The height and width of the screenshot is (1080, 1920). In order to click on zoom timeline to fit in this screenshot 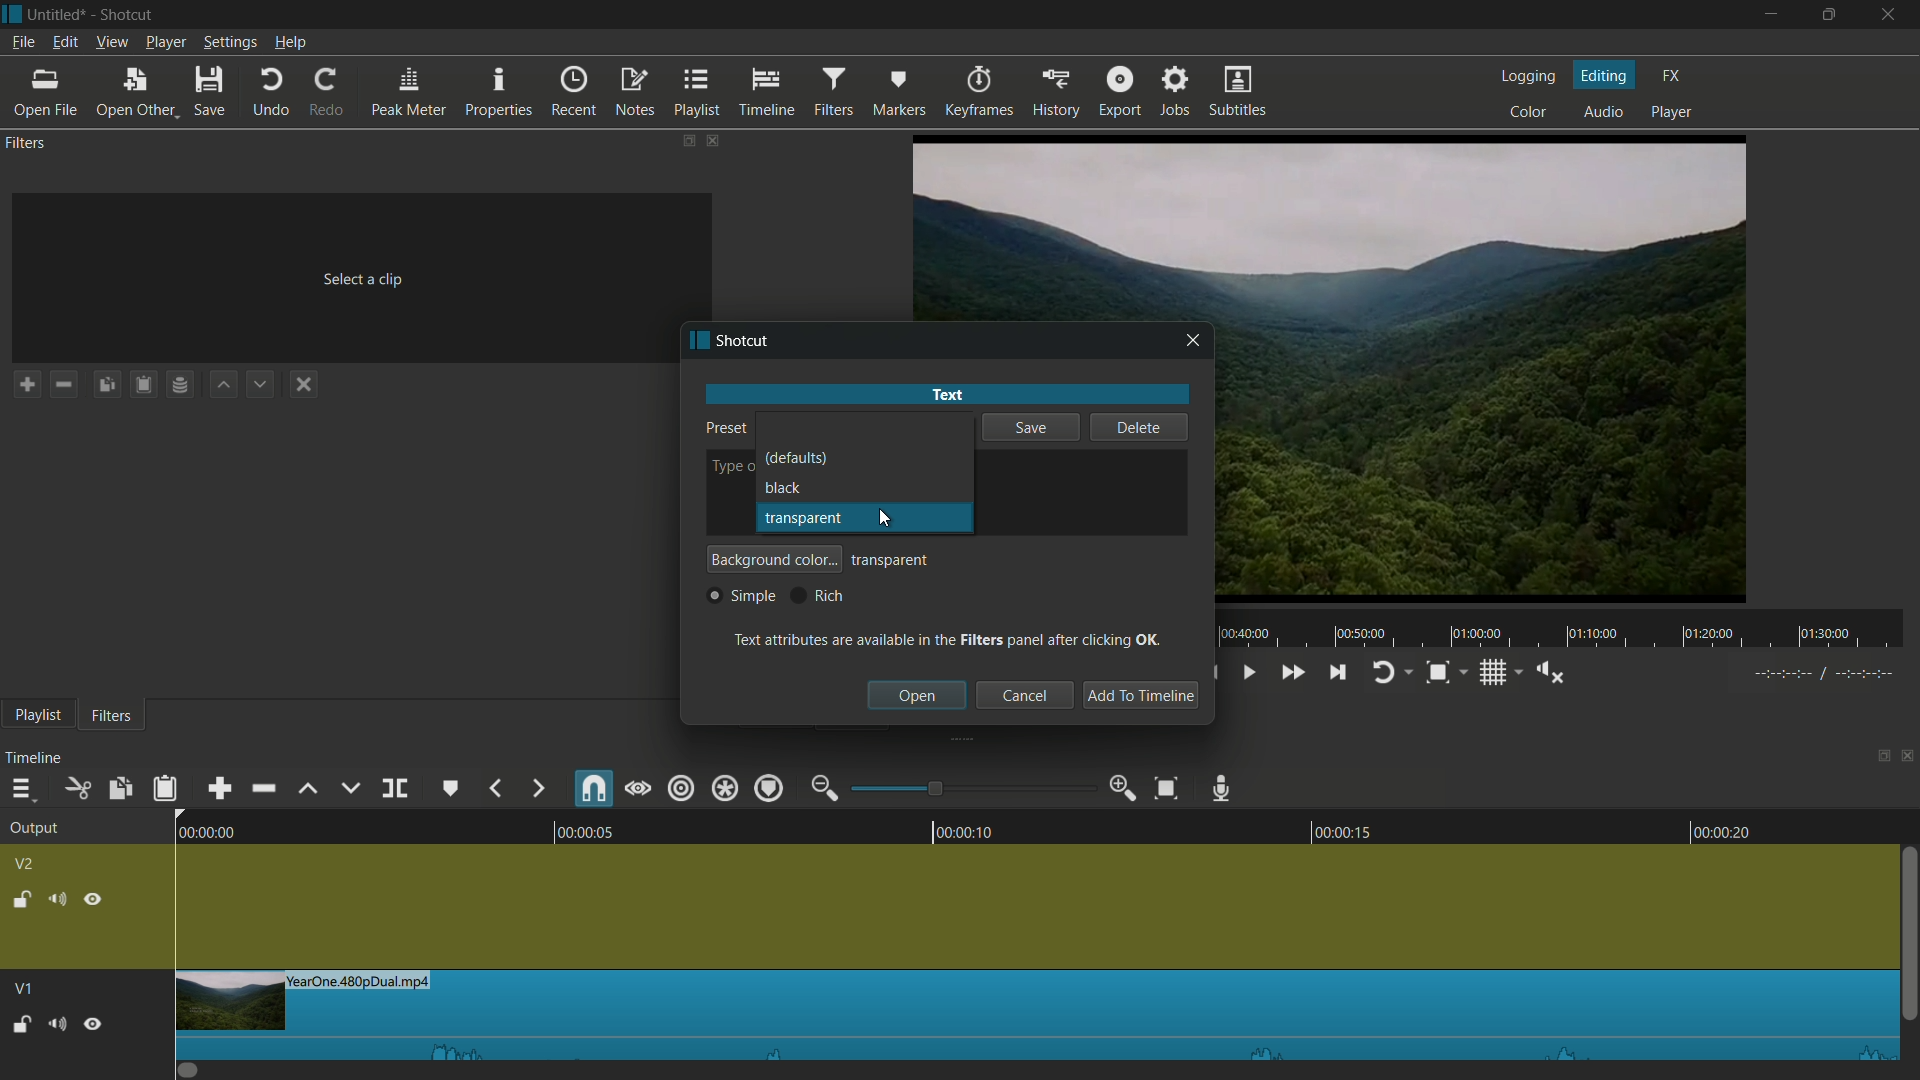, I will do `click(1166, 789)`.